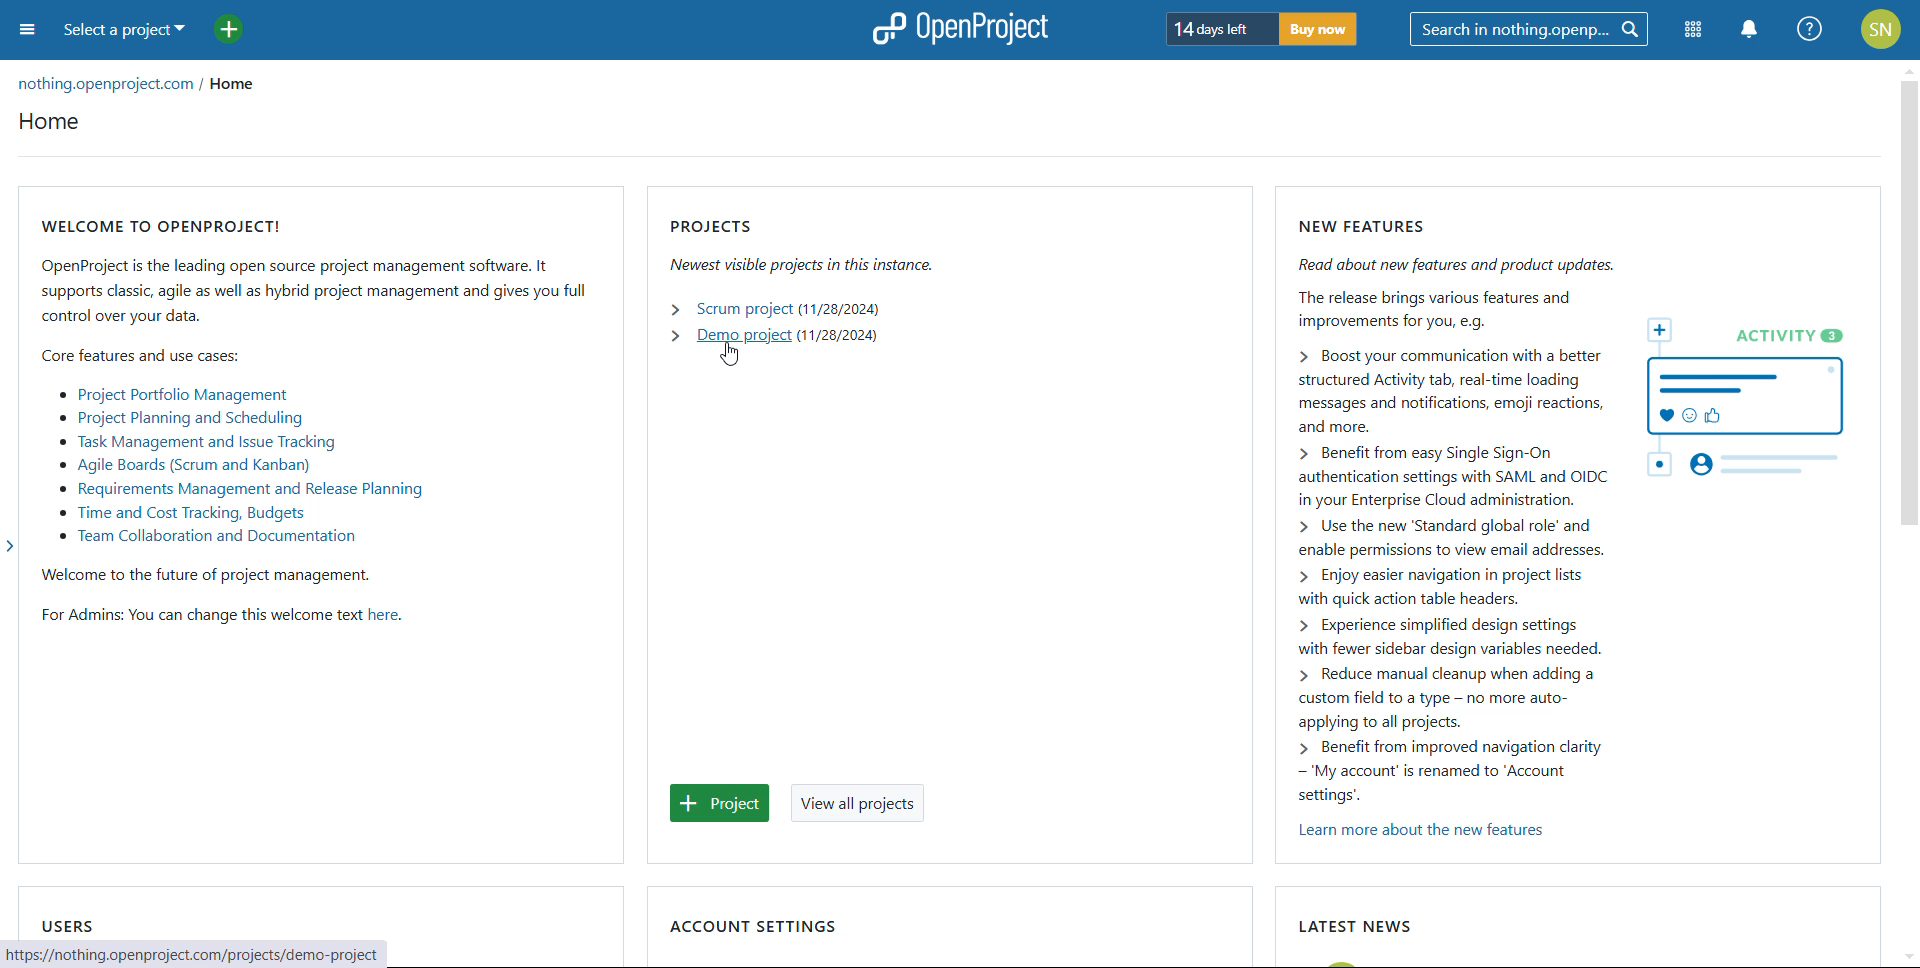 Image resolution: width=1920 pixels, height=968 pixels. I want to click on buy now, so click(1319, 30).